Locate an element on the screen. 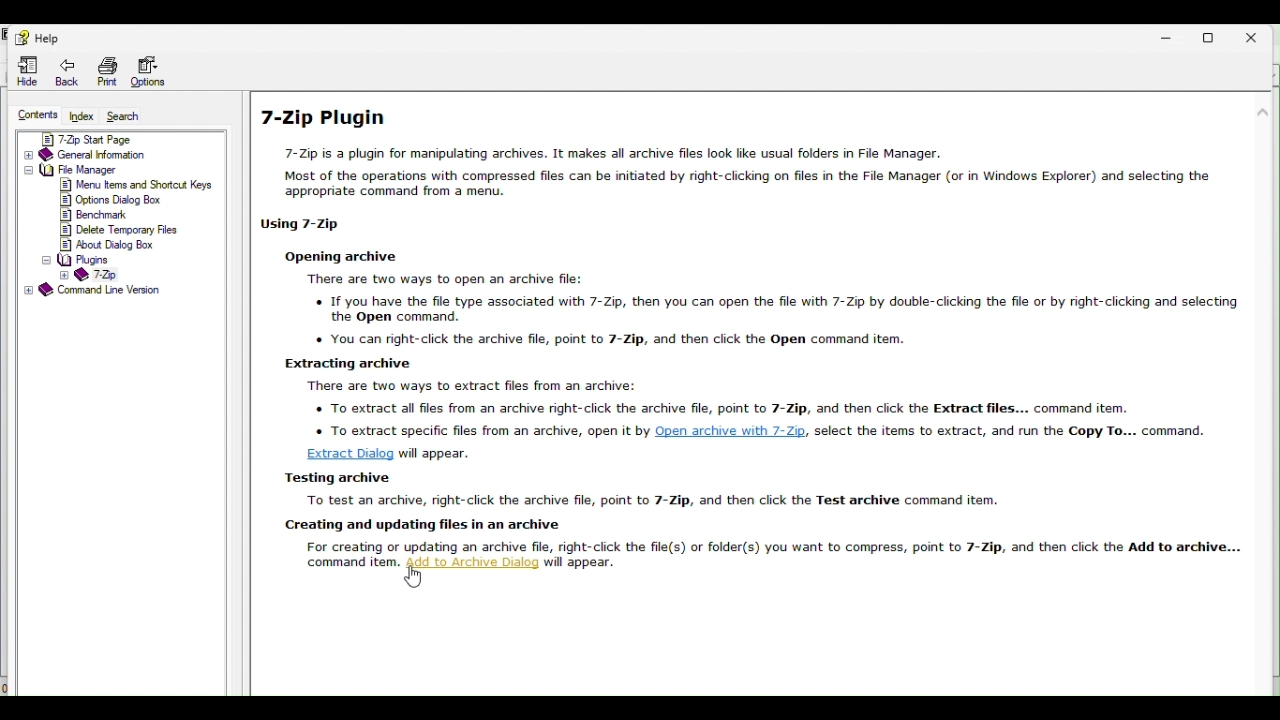 Image resolution: width=1280 pixels, height=720 pixels. Options is located at coordinates (159, 71).